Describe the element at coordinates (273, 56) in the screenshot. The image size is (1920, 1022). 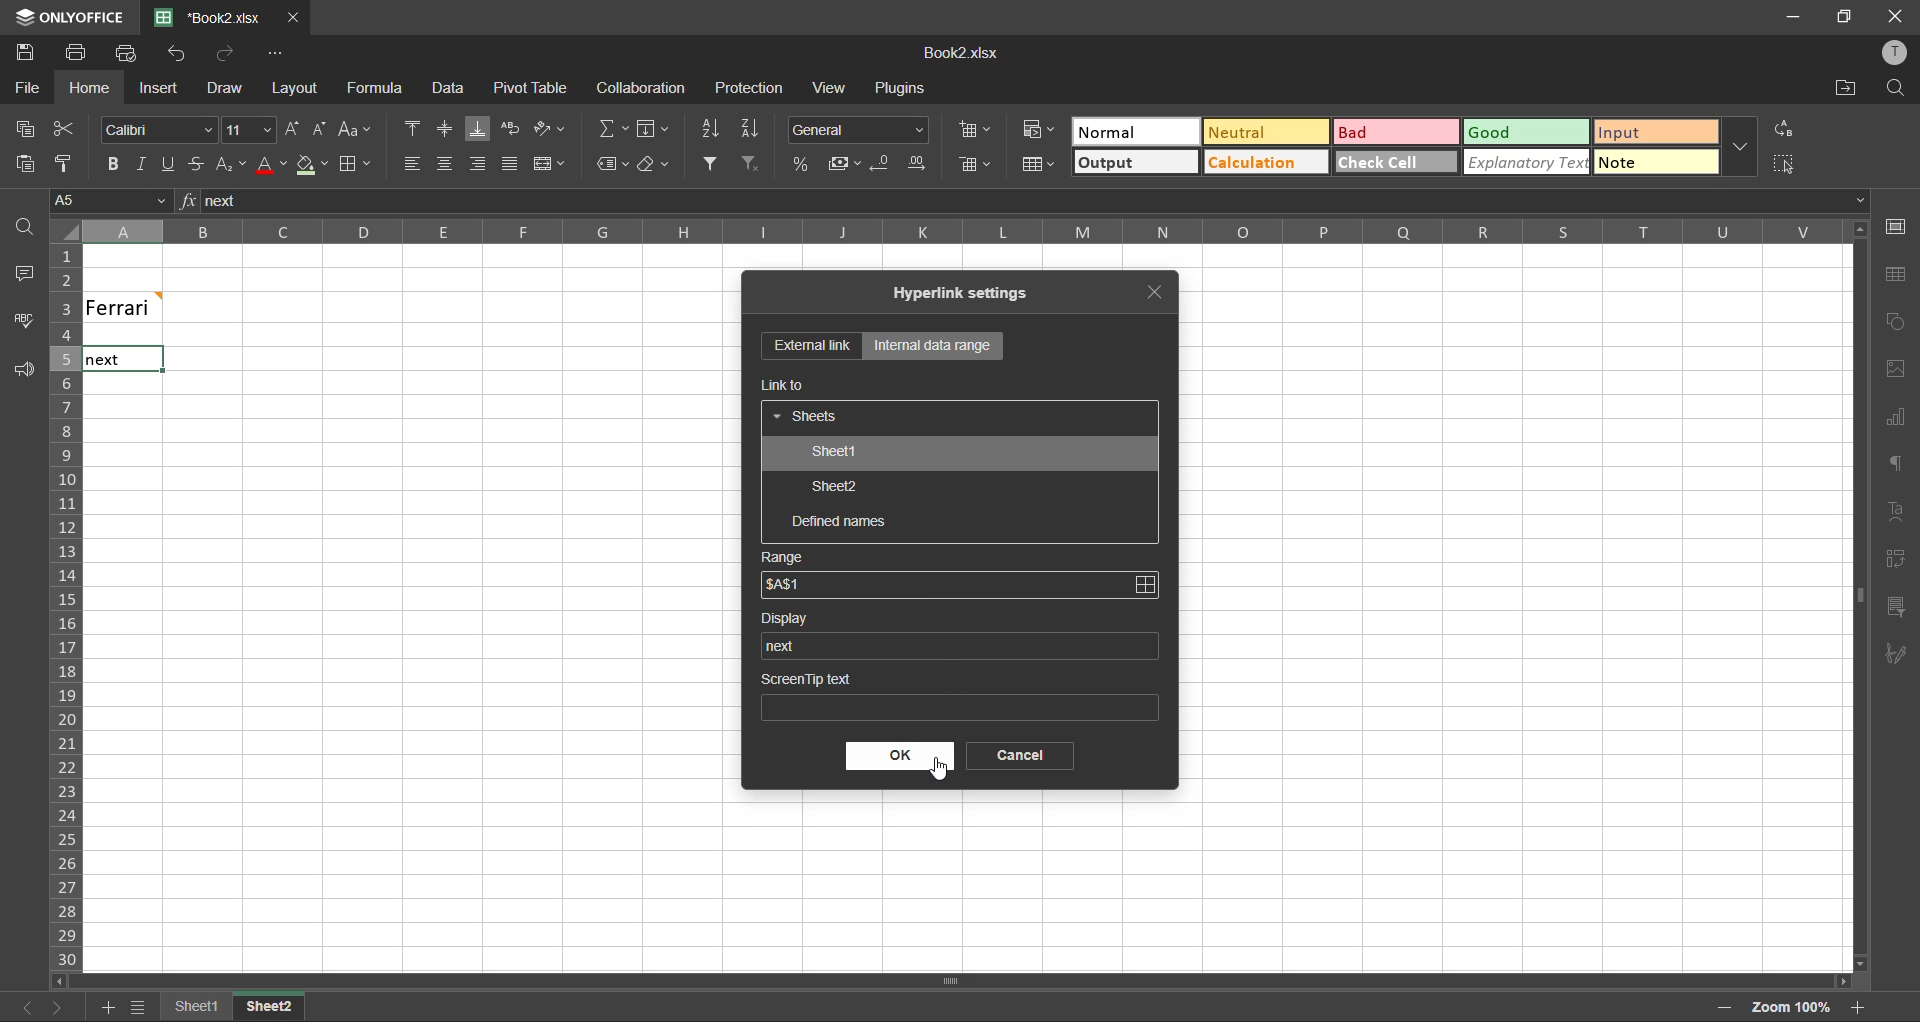
I see `customize quick access toolbar` at that location.